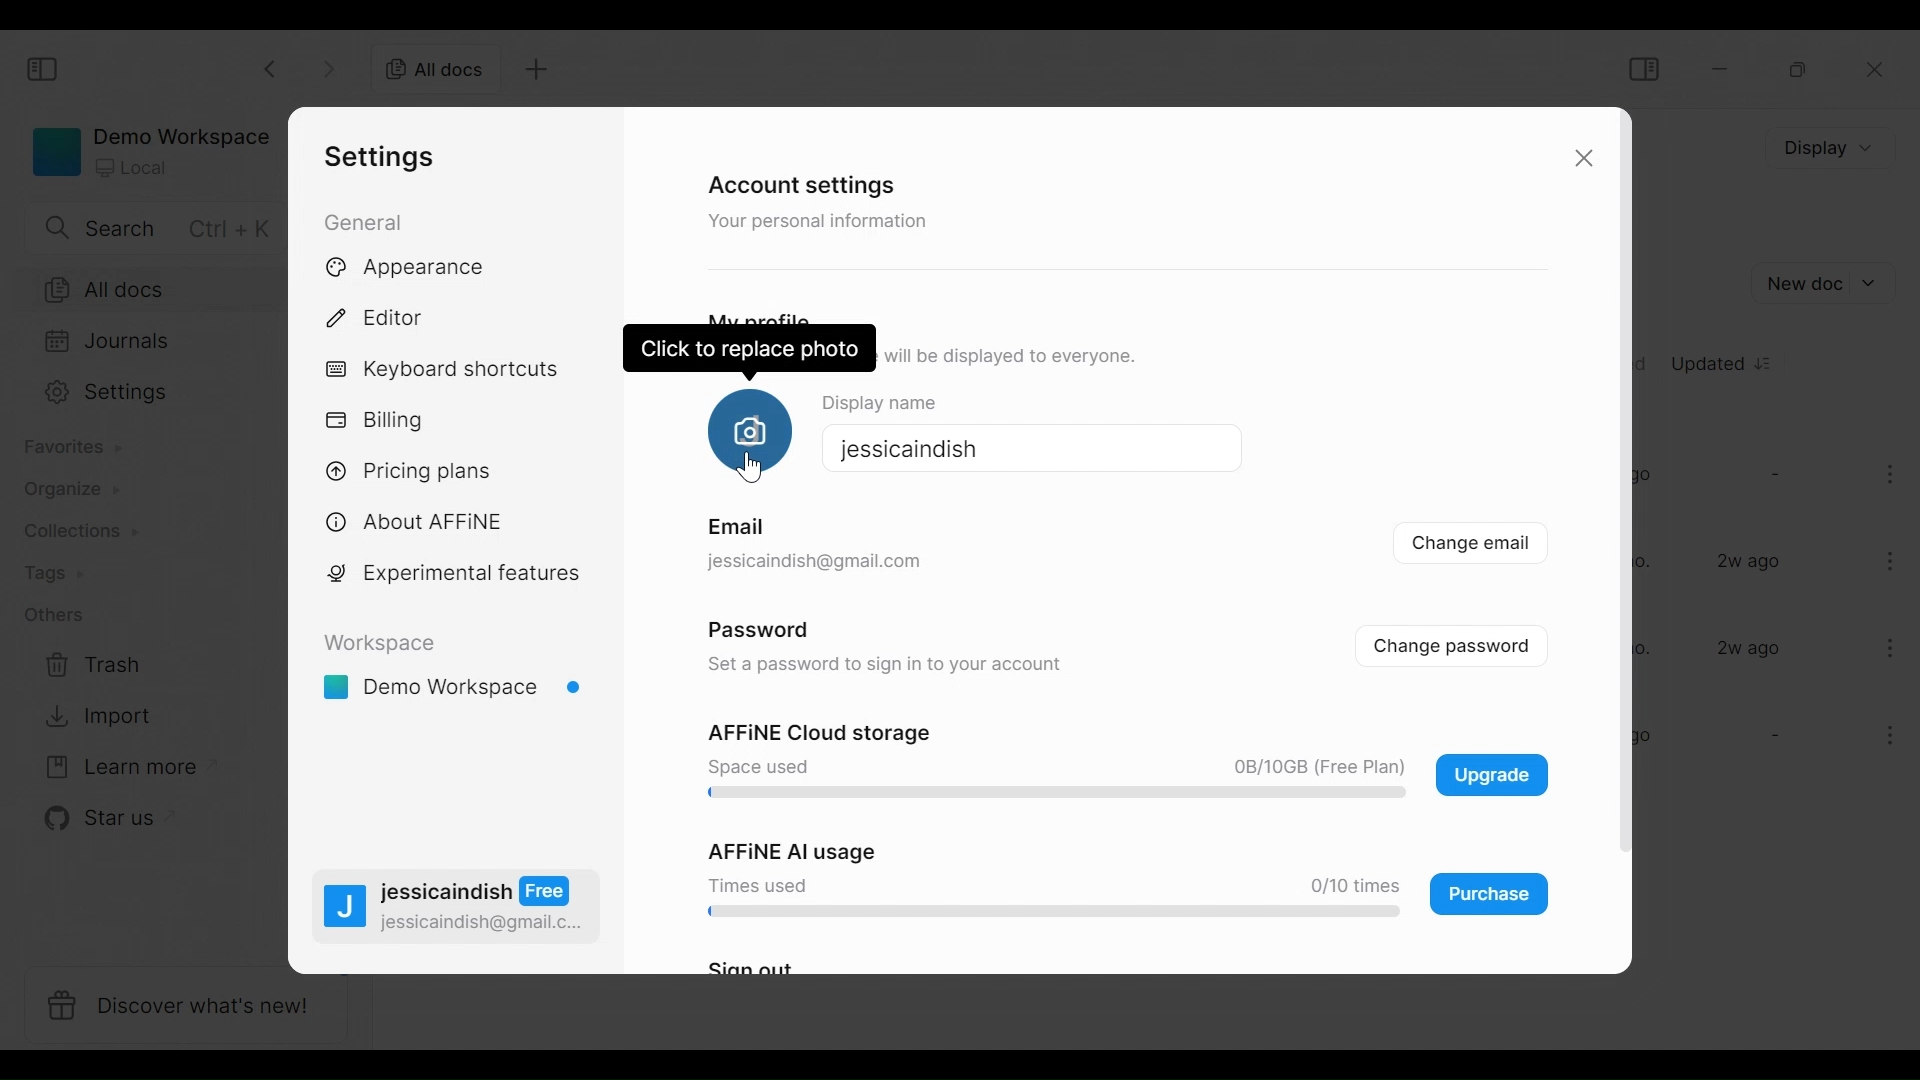  I want to click on Go back, so click(271, 69).